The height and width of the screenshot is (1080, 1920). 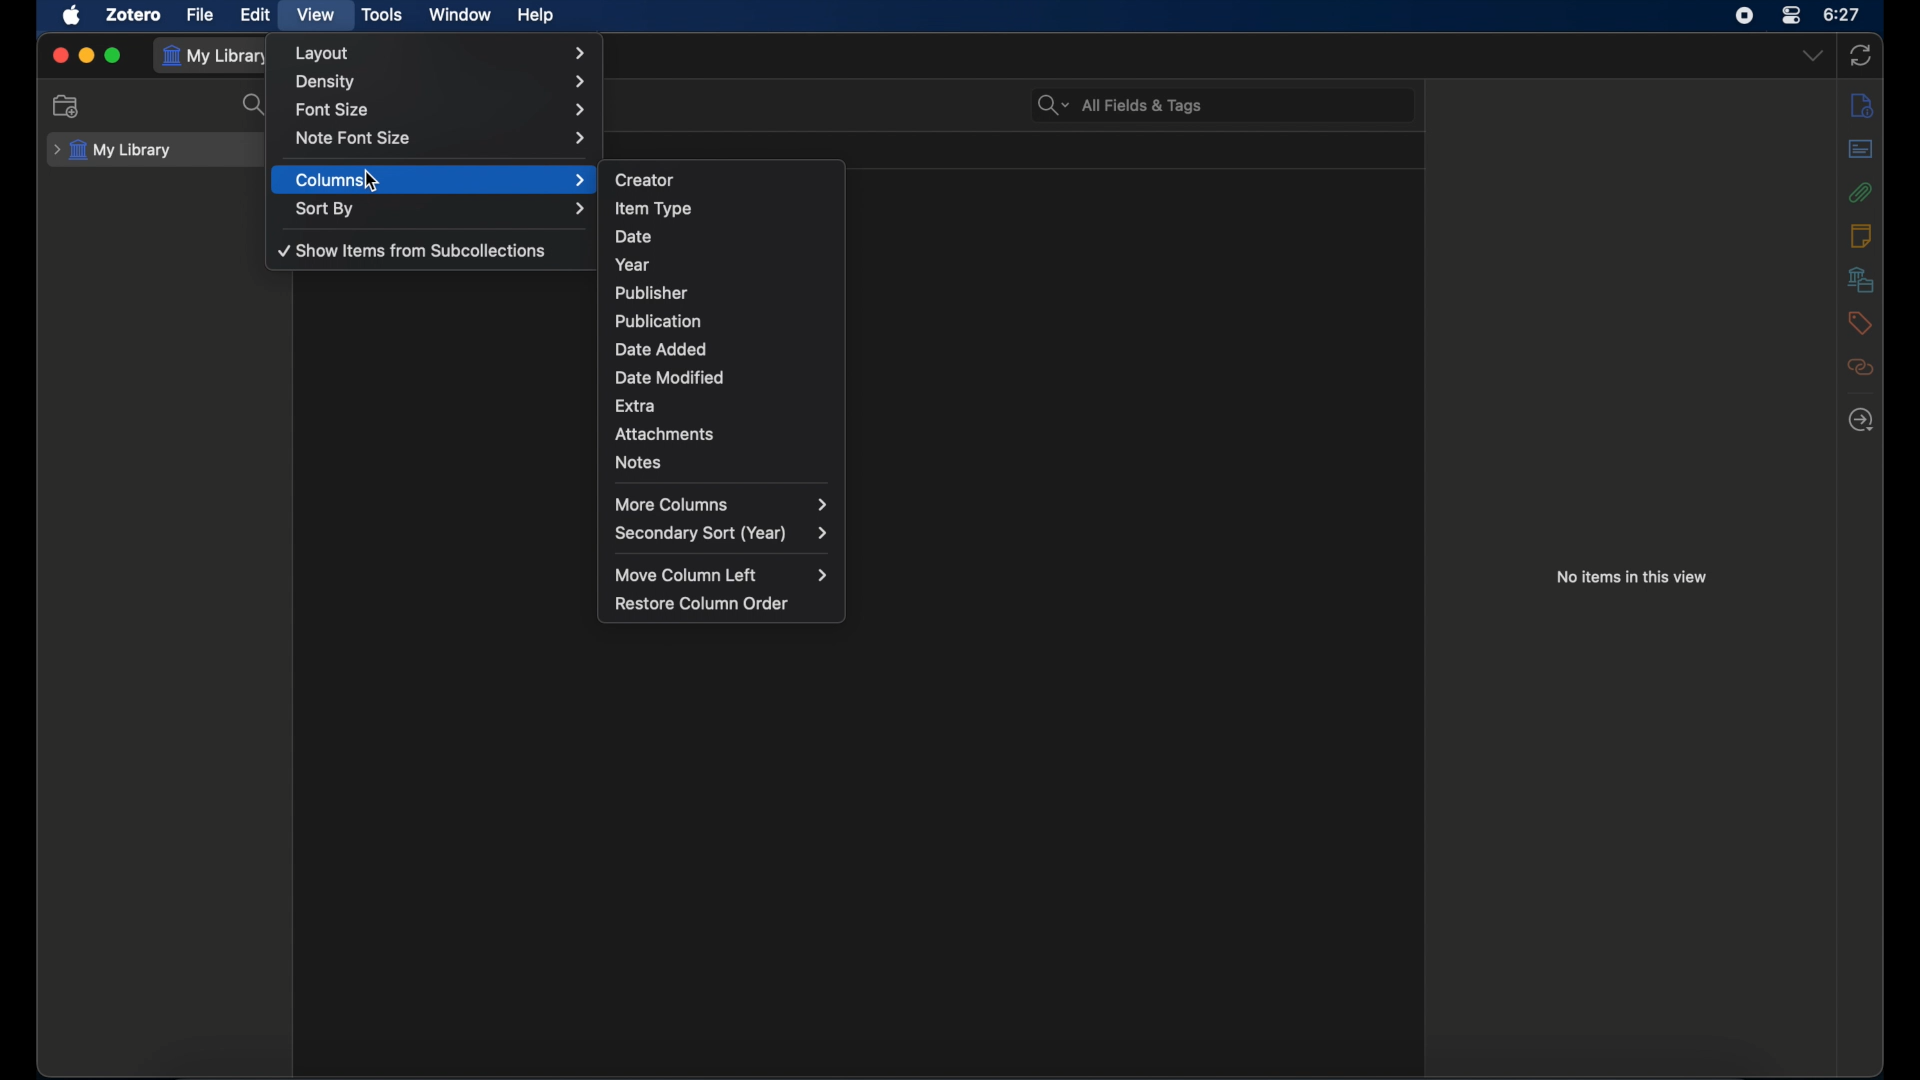 I want to click on view, so click(x=316, y=13).